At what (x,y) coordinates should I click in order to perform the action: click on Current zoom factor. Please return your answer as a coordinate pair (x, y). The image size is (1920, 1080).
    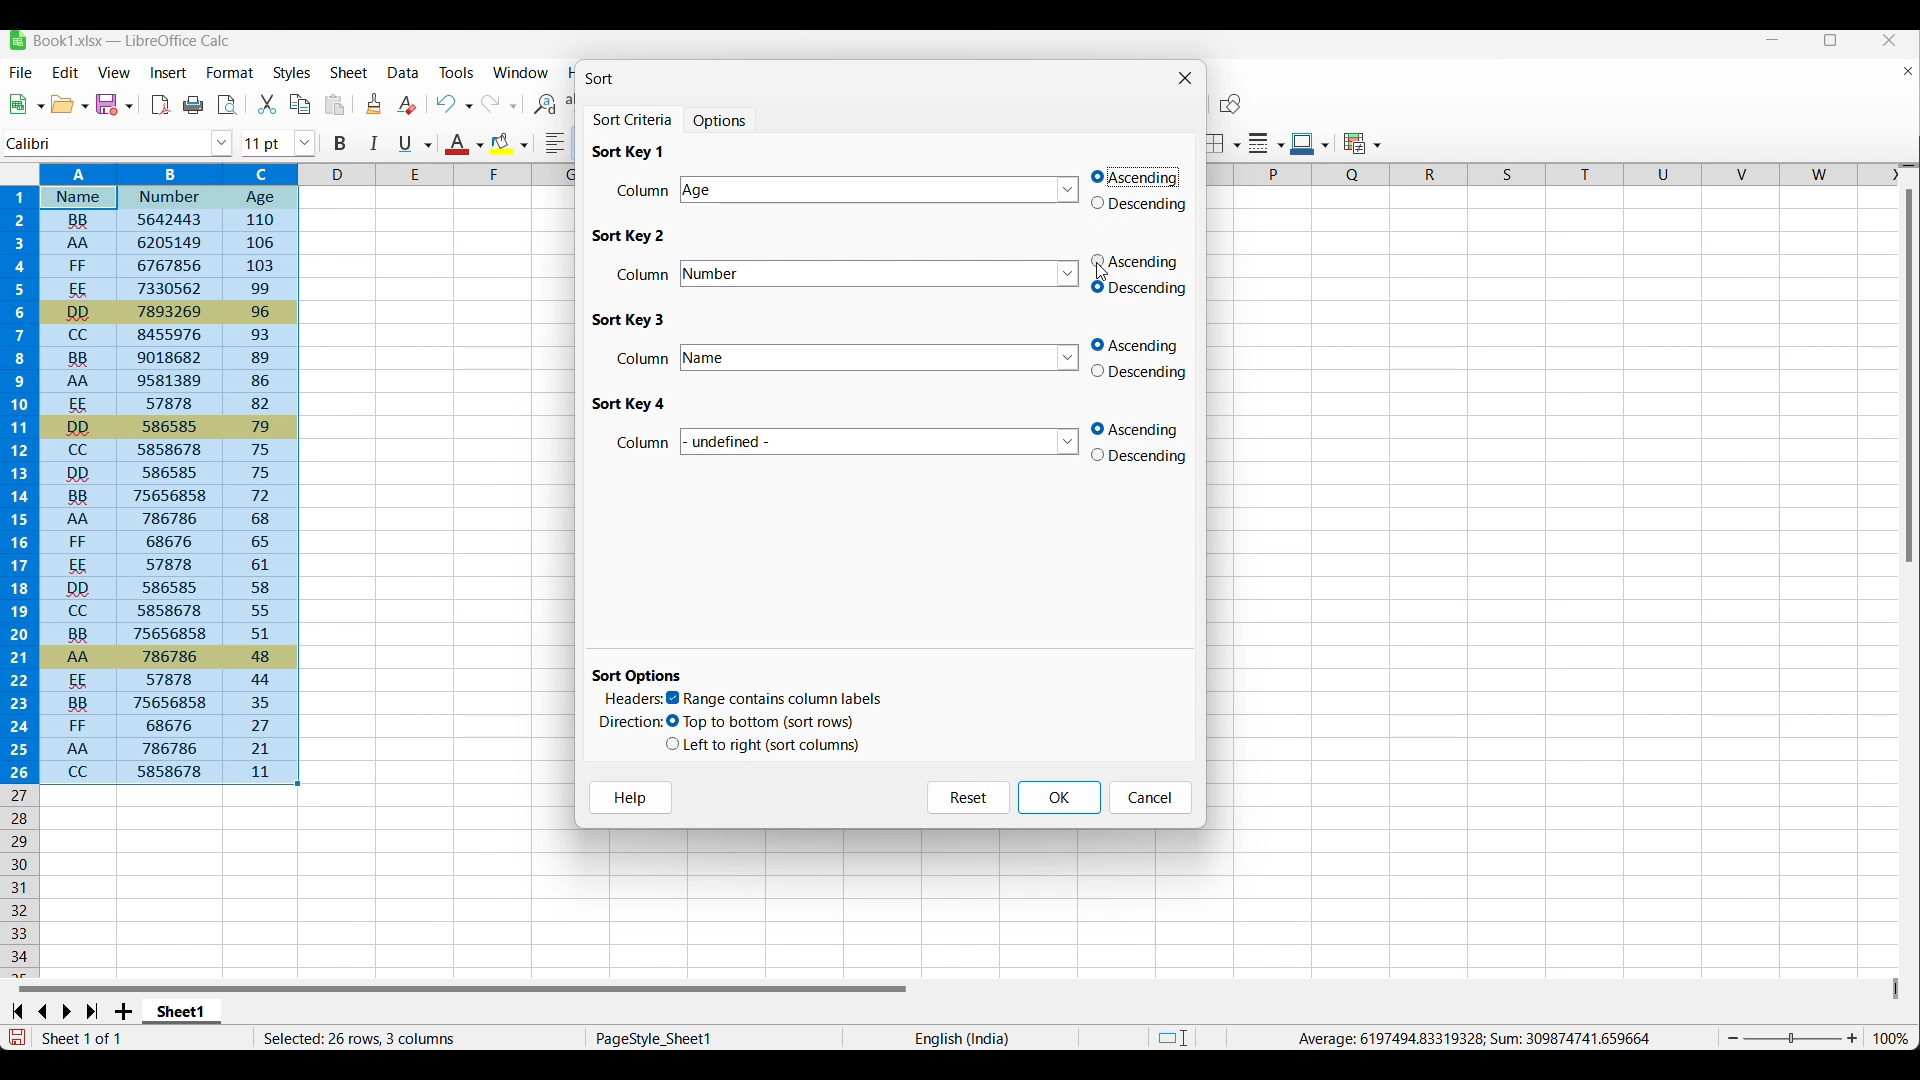
    Looking at the image, I should click on (1891, 1038).